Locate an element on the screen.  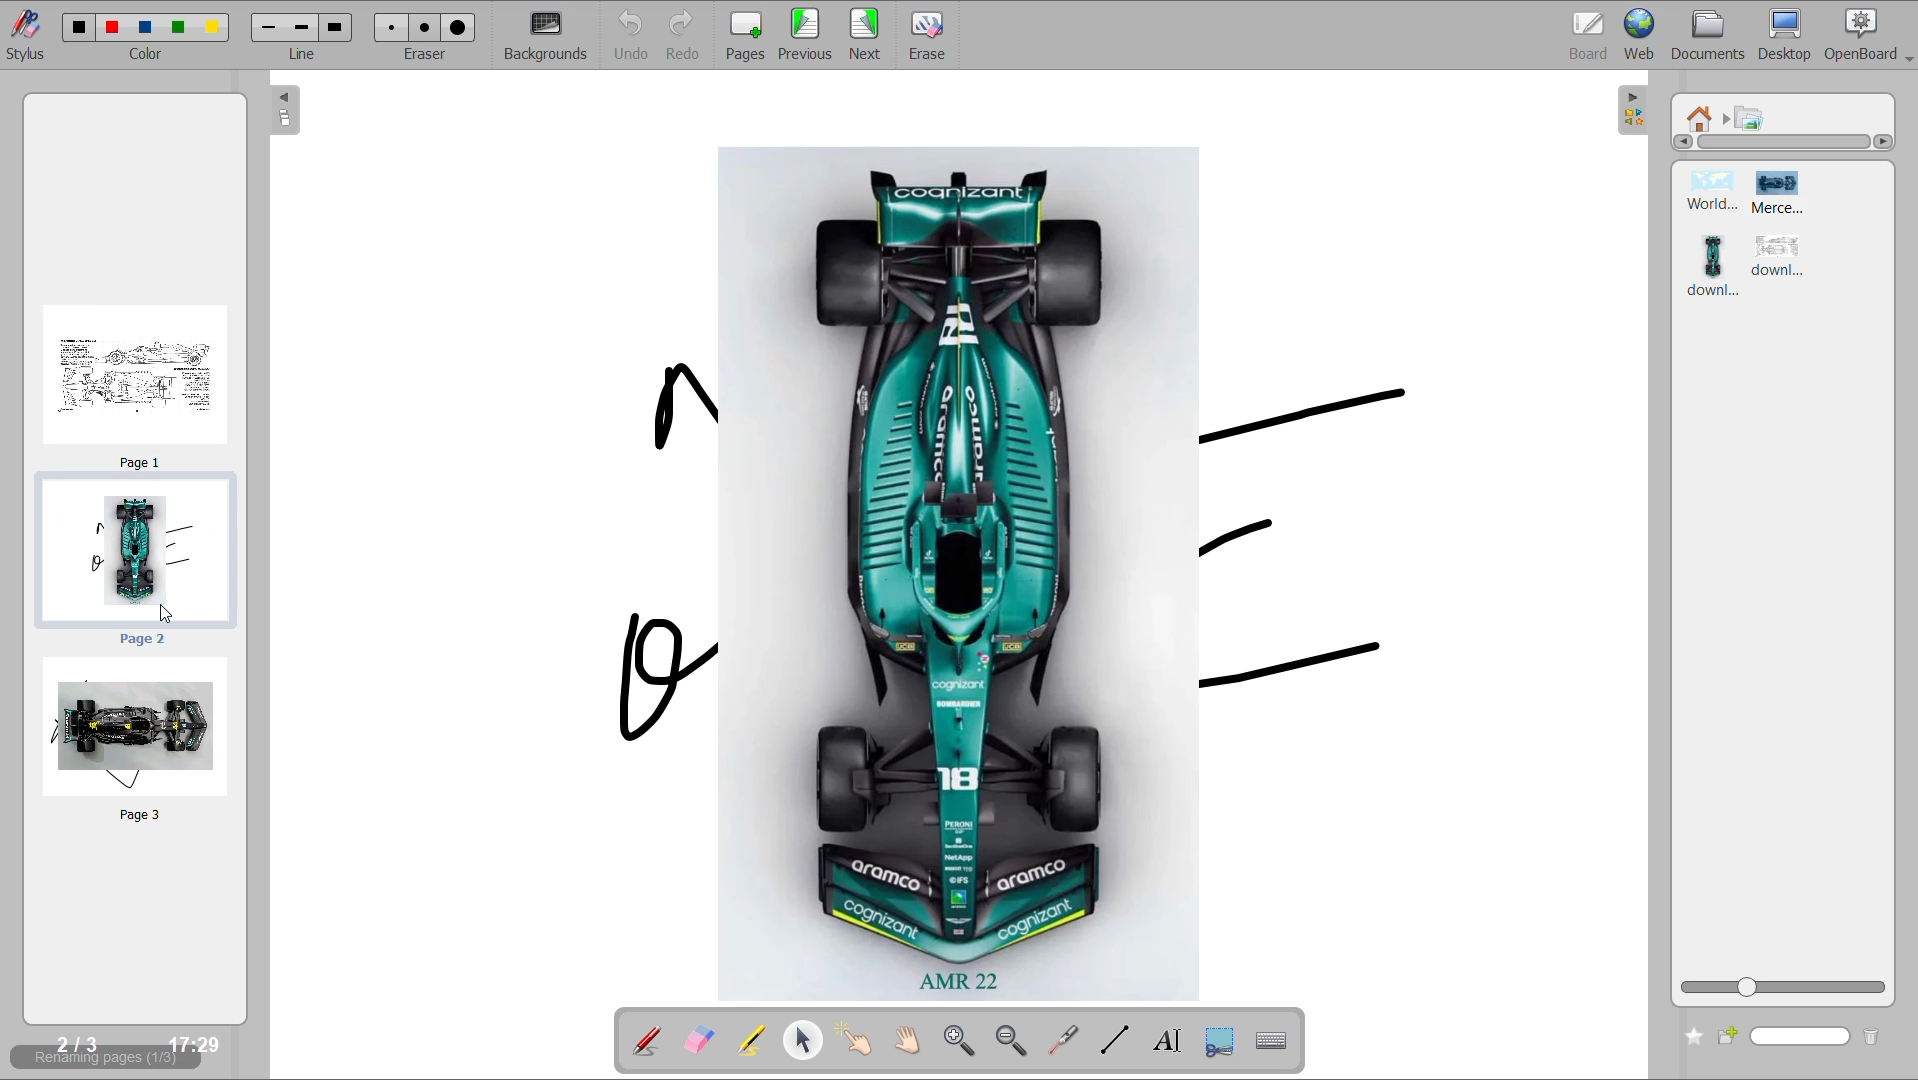
color 5 is located at coordinates (212, 26).